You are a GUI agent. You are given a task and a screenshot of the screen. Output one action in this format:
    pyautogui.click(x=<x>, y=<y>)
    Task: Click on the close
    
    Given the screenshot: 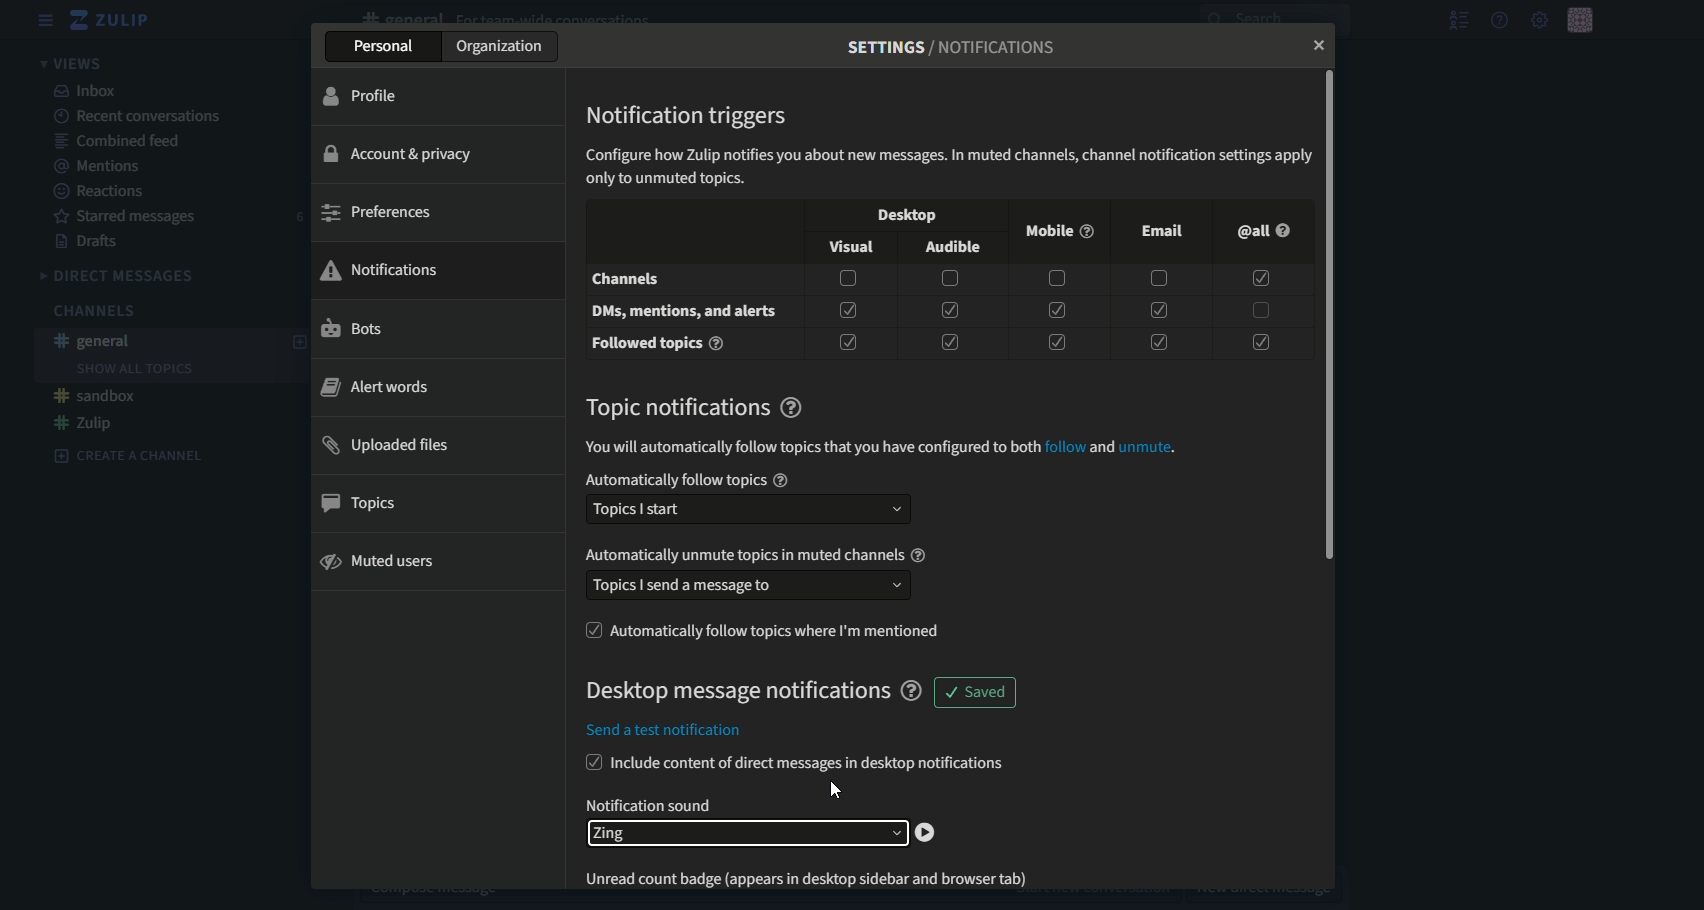 What is the action you would take?
    pyautogui.click(x=1314, y=47)
    